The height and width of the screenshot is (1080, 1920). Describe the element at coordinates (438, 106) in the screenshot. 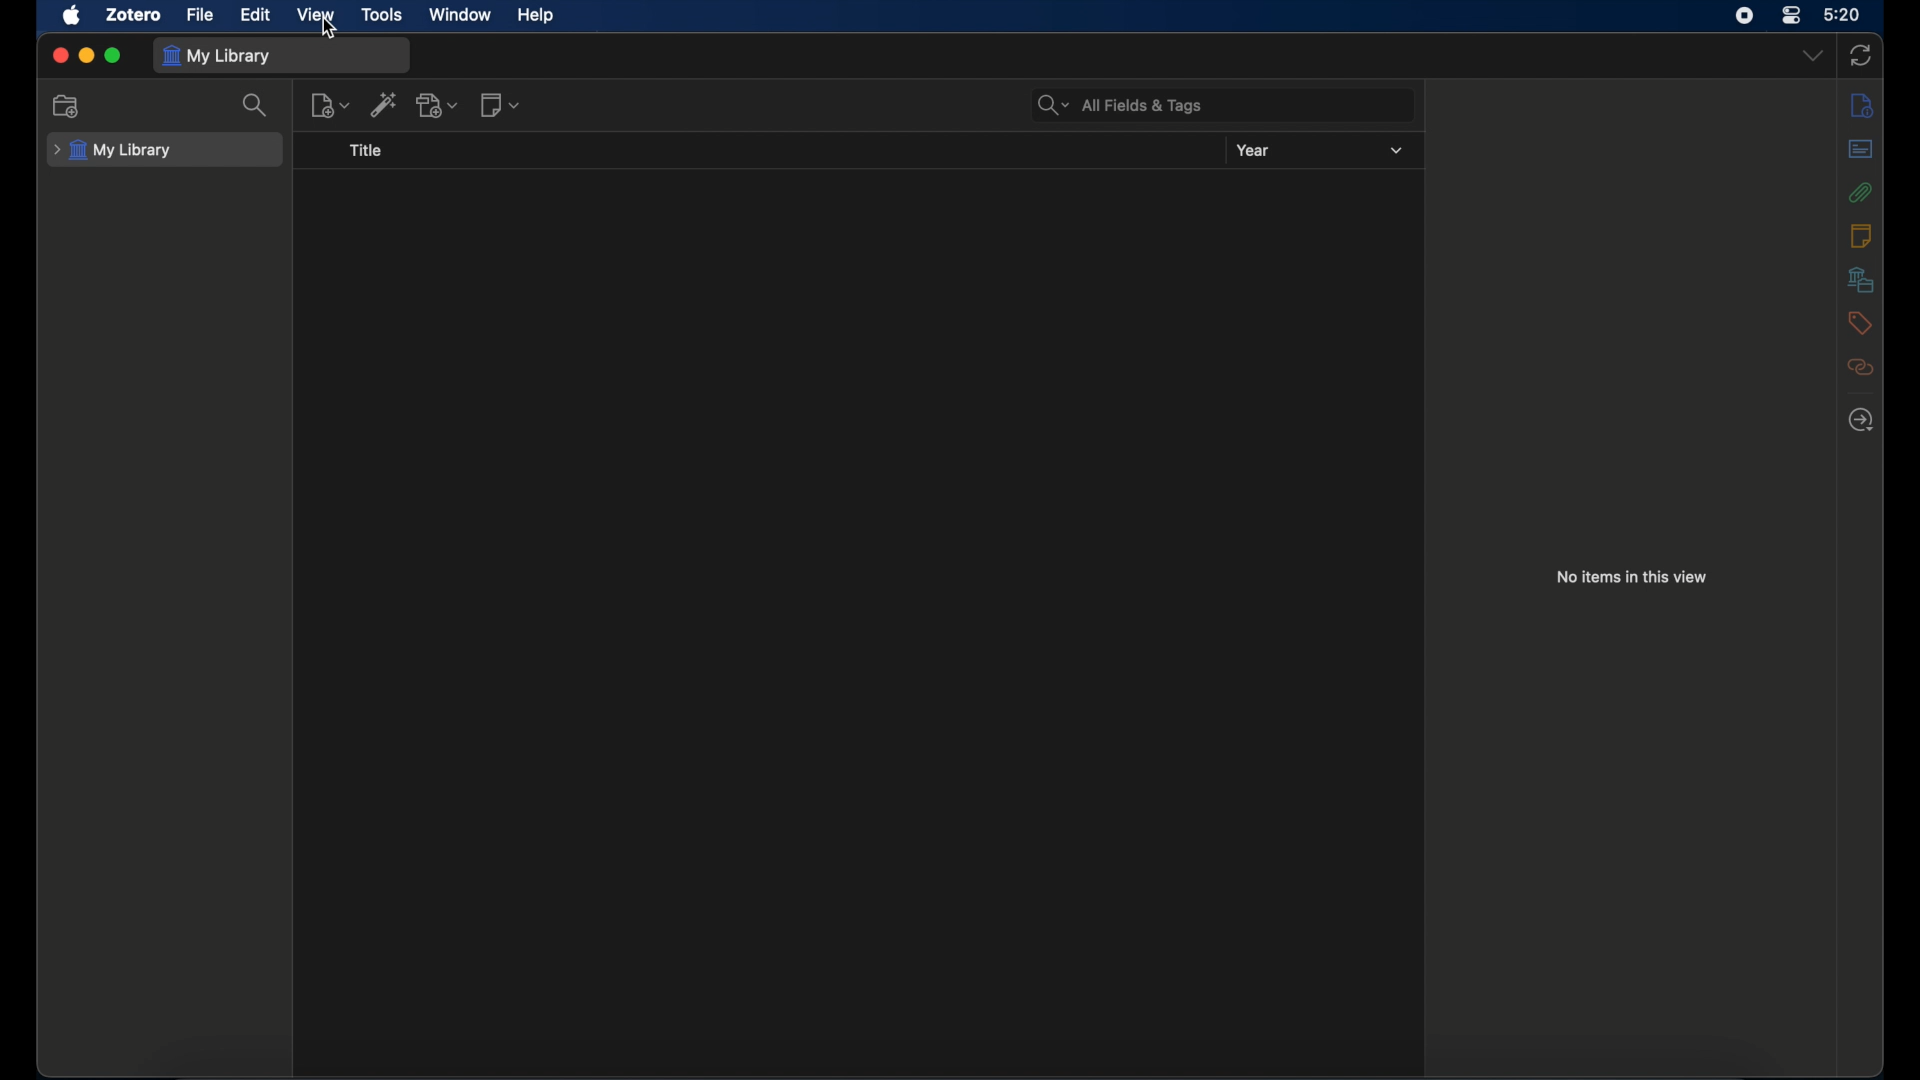

I see `add attachment` at that location.